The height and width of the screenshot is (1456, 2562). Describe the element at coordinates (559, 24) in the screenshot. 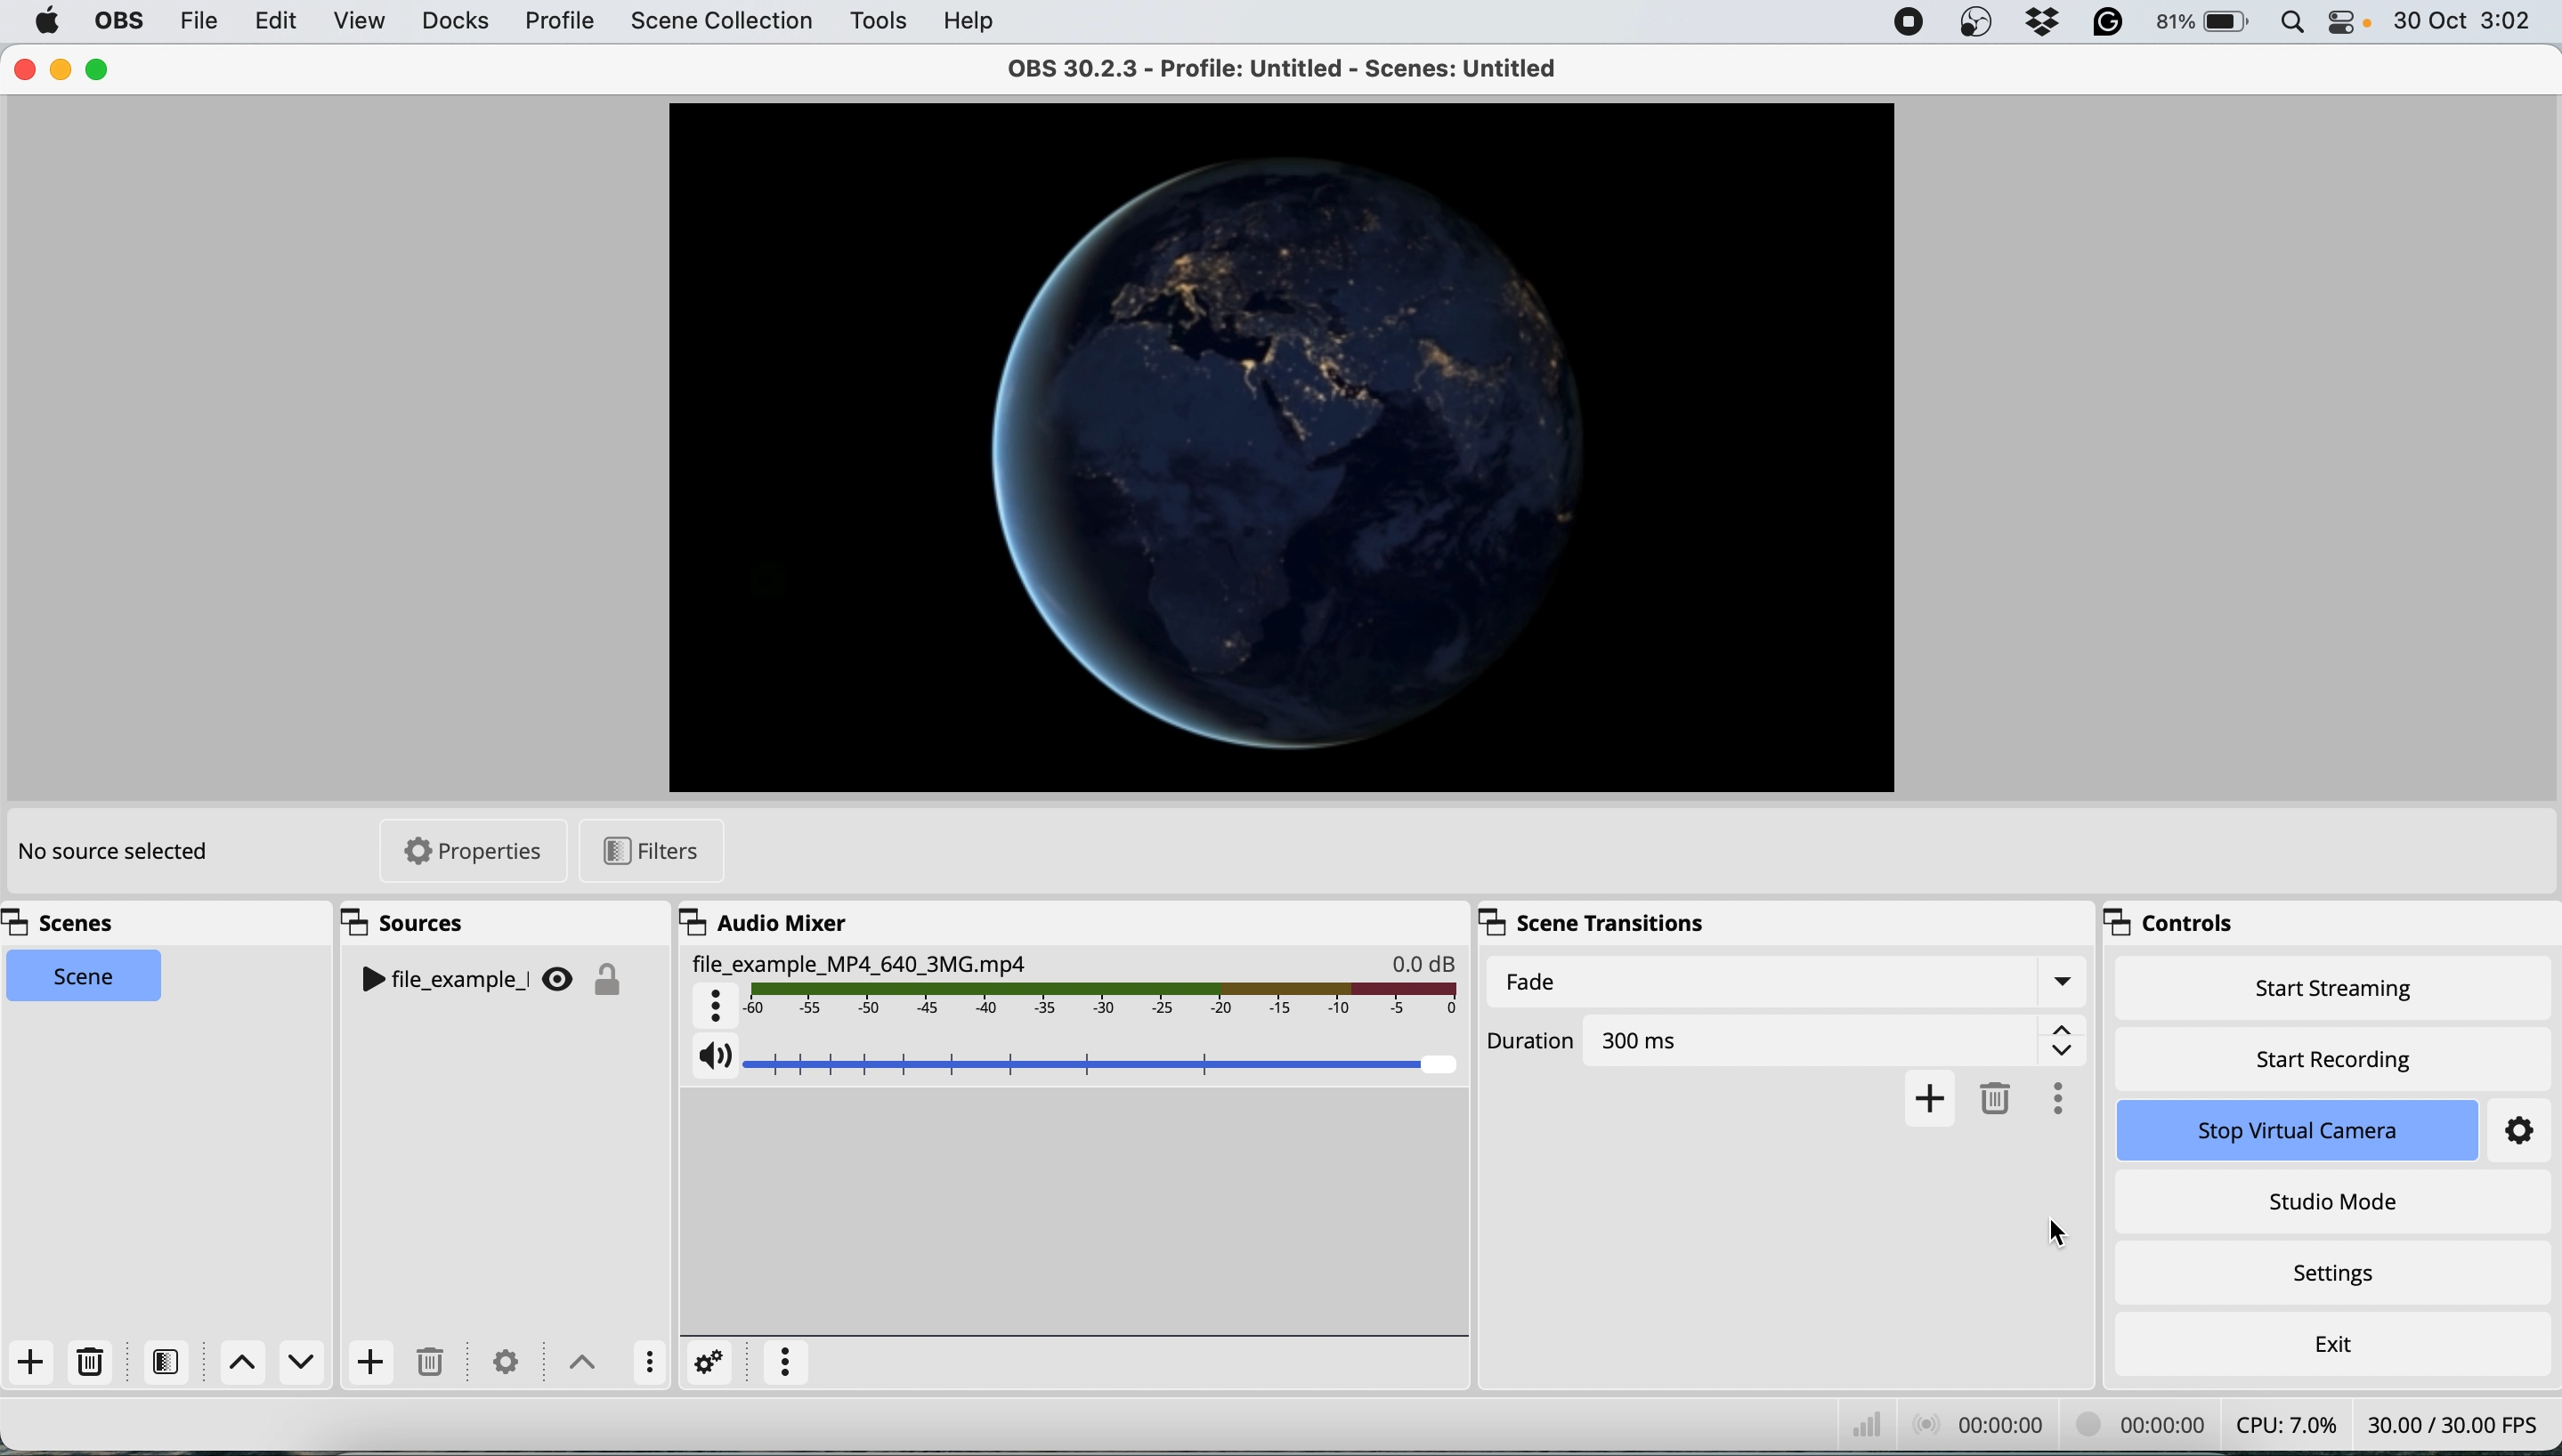

I see `profile` at that location.